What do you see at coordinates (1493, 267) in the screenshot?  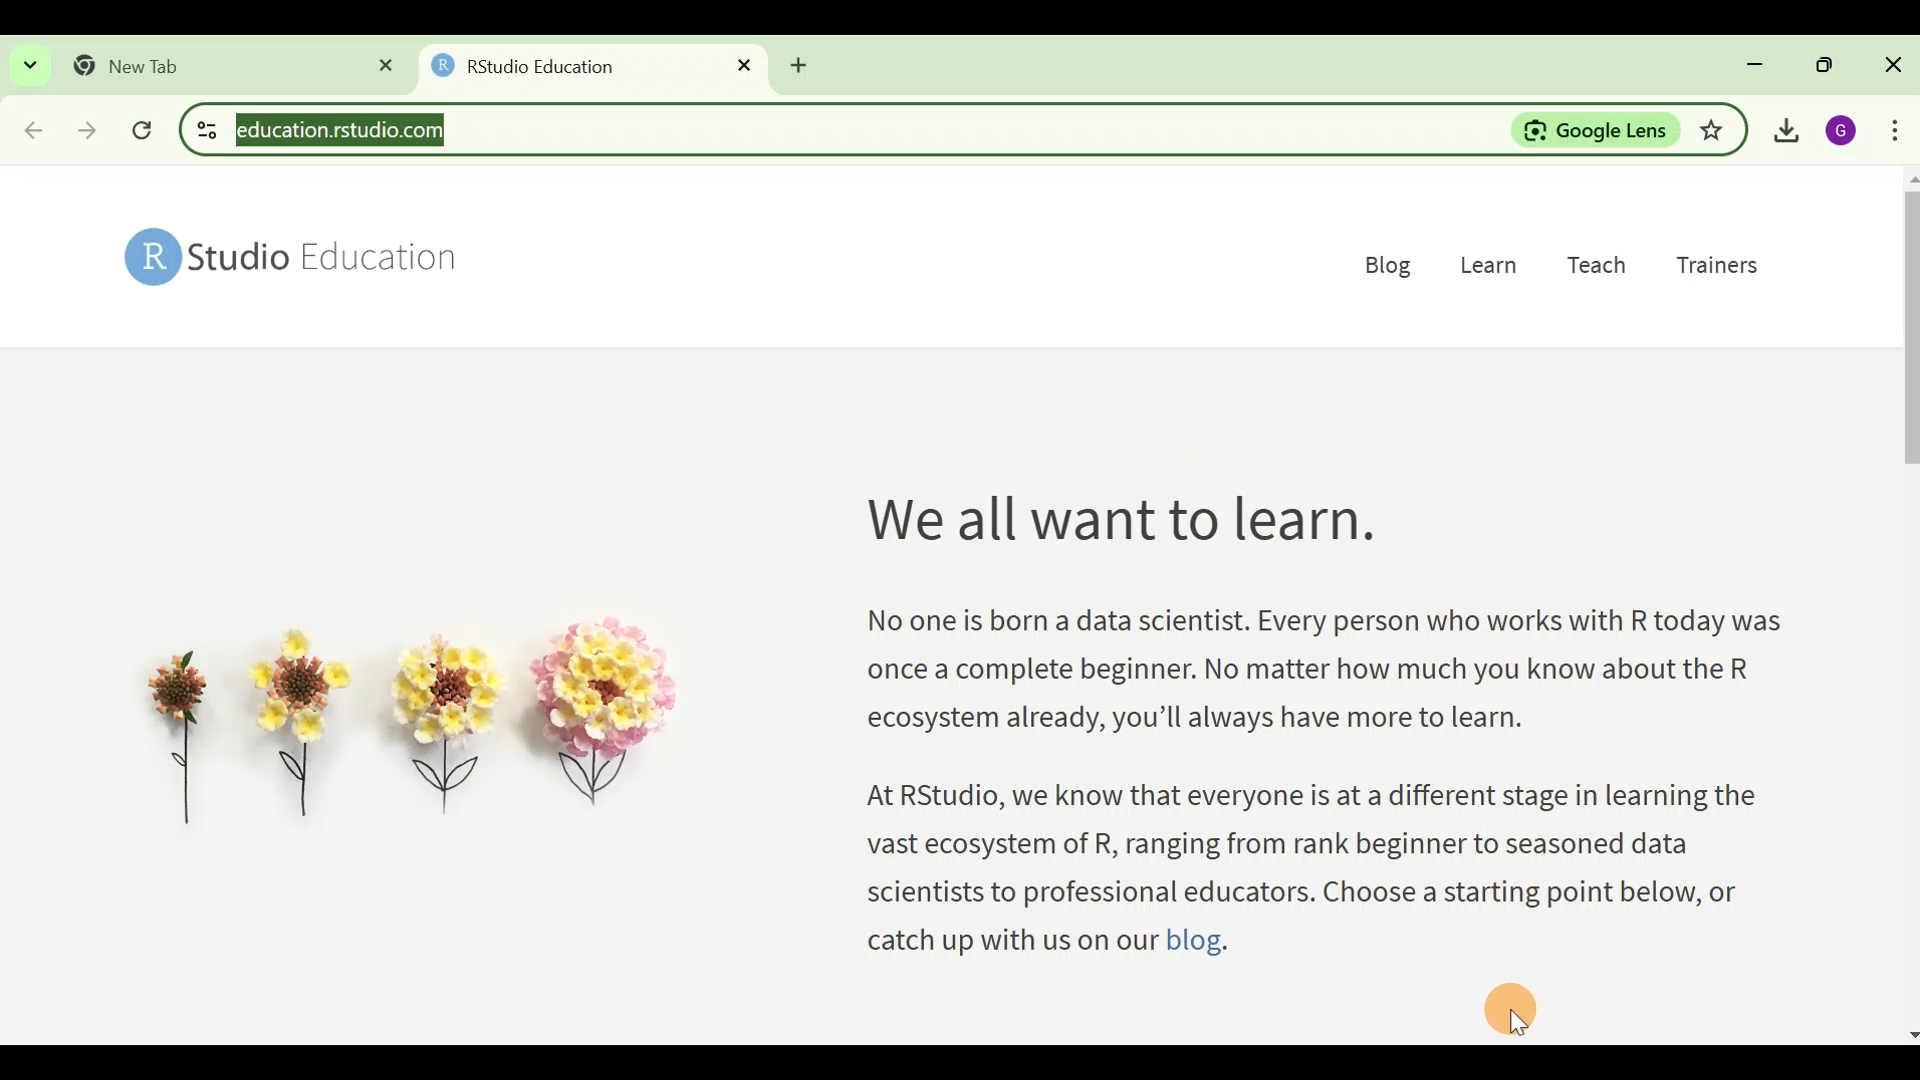 I see `Learn` at bounding box center [1493, 267].